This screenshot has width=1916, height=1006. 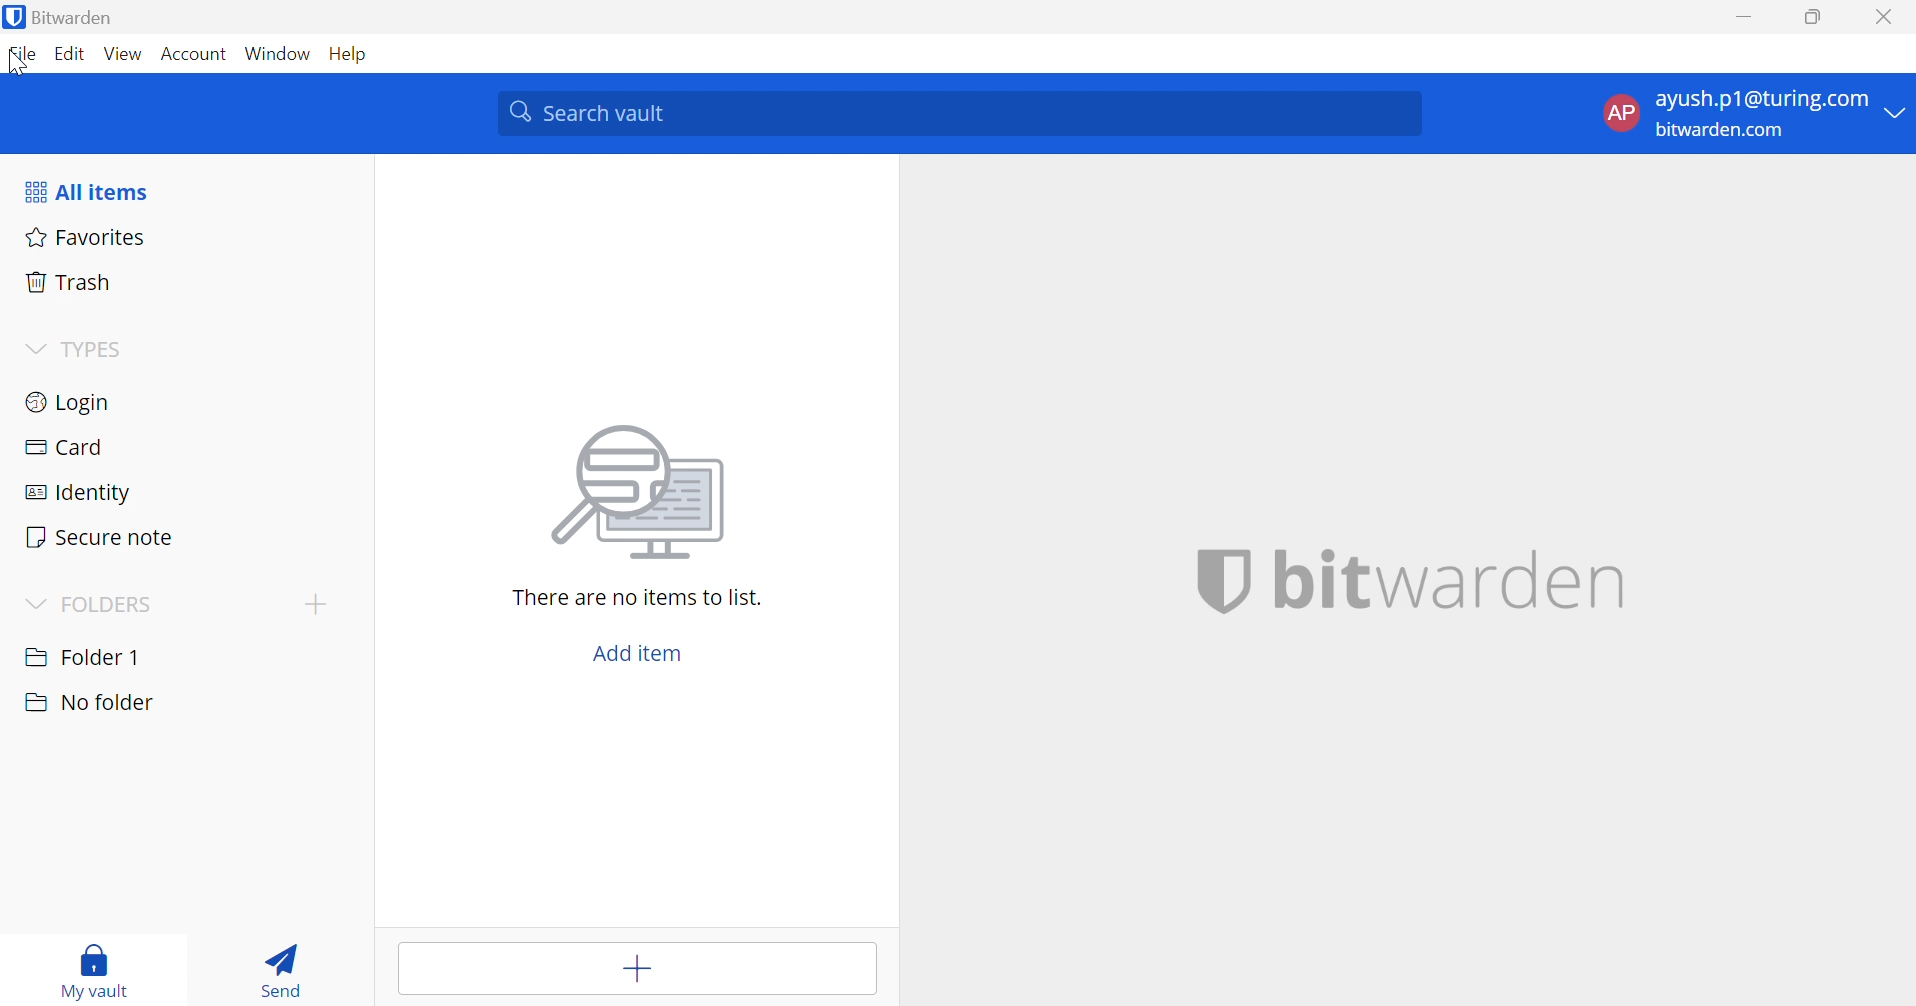 I want to click on TYPES, so click(x=89, y=349).